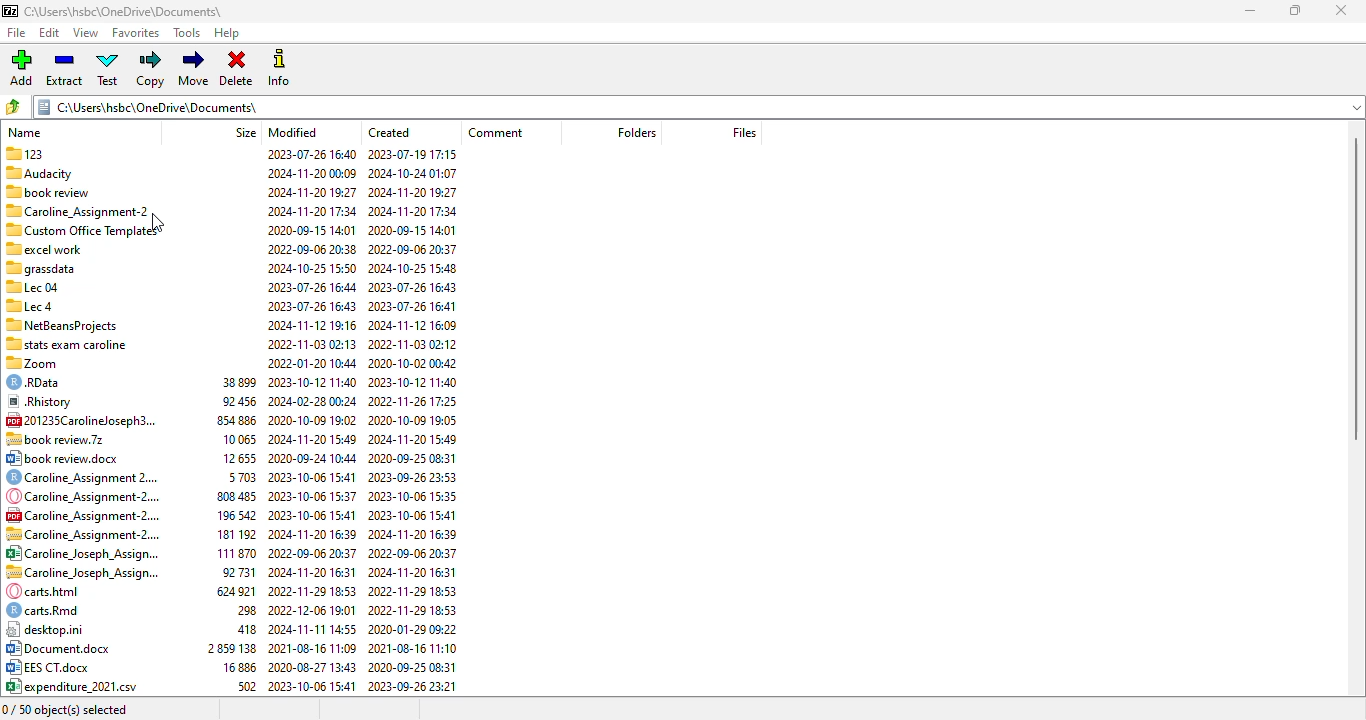 The image size is (1366, 720). I want to click on name, so click(24, 132).